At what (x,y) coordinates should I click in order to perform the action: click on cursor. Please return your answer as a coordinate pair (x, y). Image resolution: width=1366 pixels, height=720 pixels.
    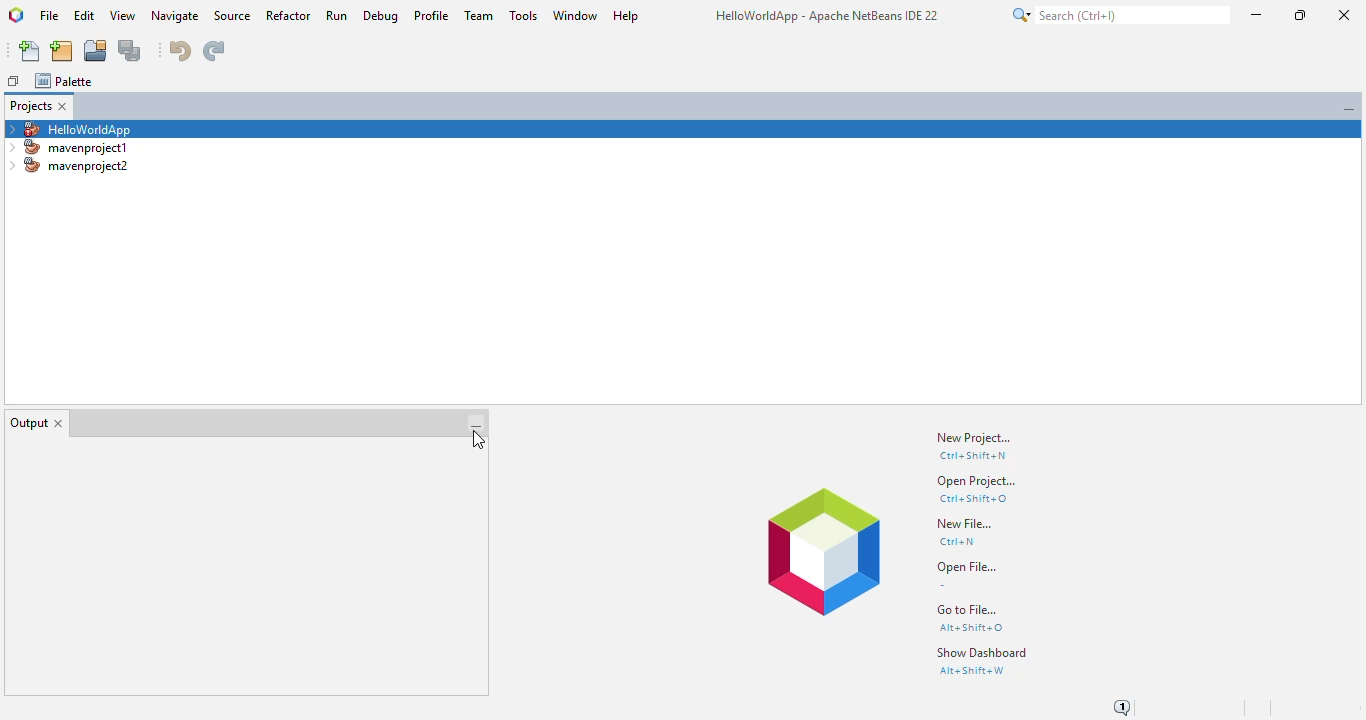
    Looking at the image, I should click on (476, 441).